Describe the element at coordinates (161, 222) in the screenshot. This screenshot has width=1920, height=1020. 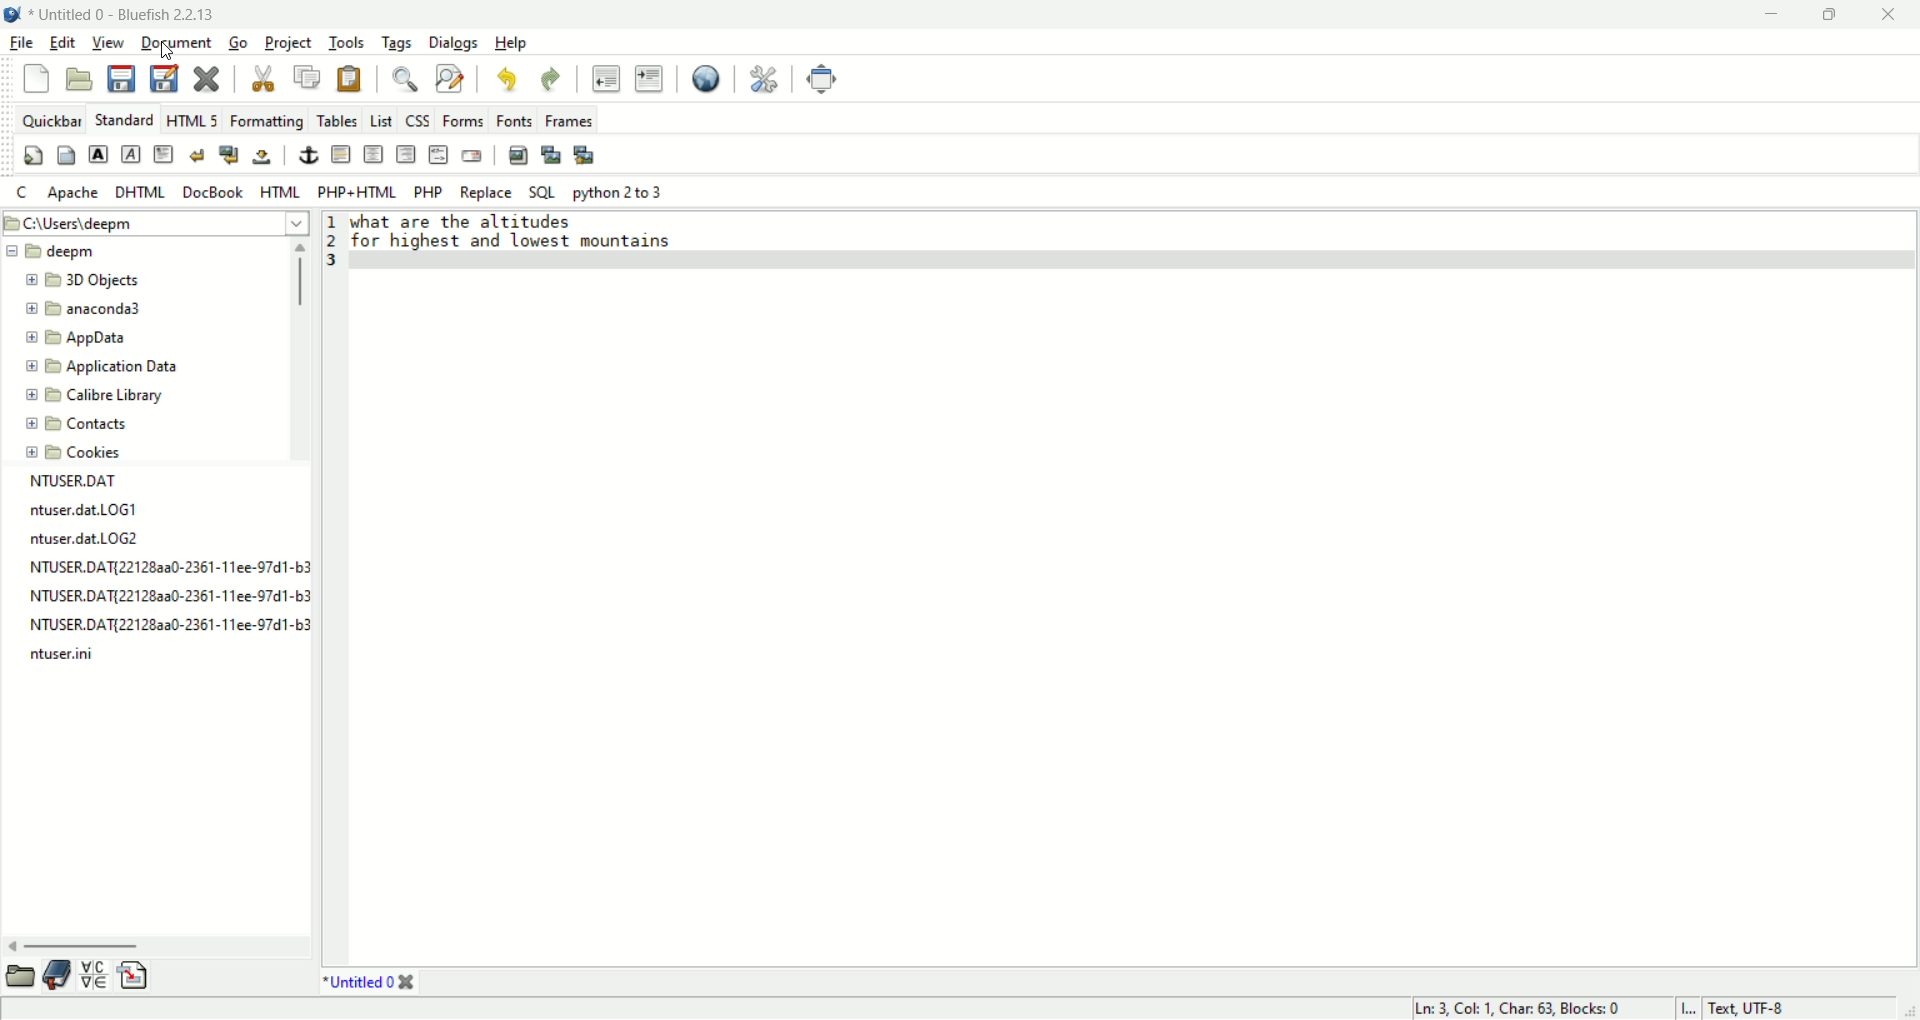
I see `location` at that location.